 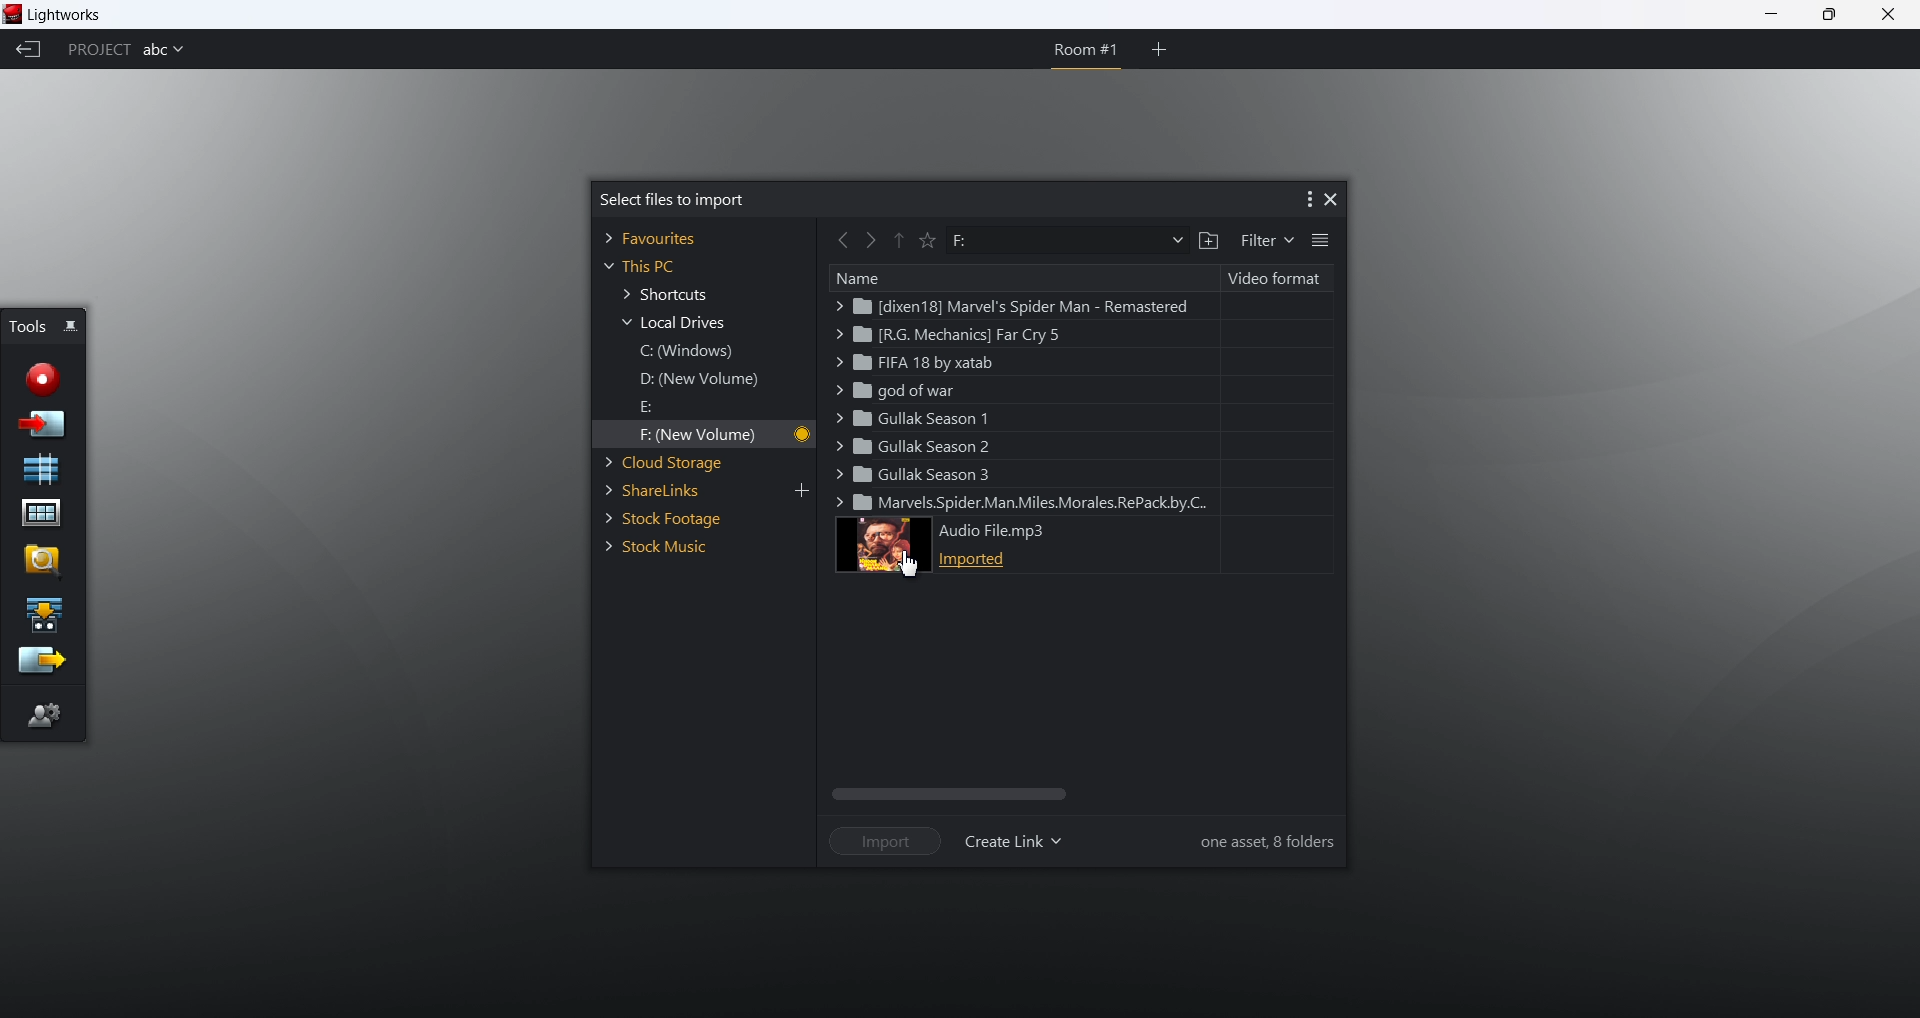 What do you see at coordinates (946, 793) in the screenshot?
I see `scroll bar` at bounding box center [946, 793].